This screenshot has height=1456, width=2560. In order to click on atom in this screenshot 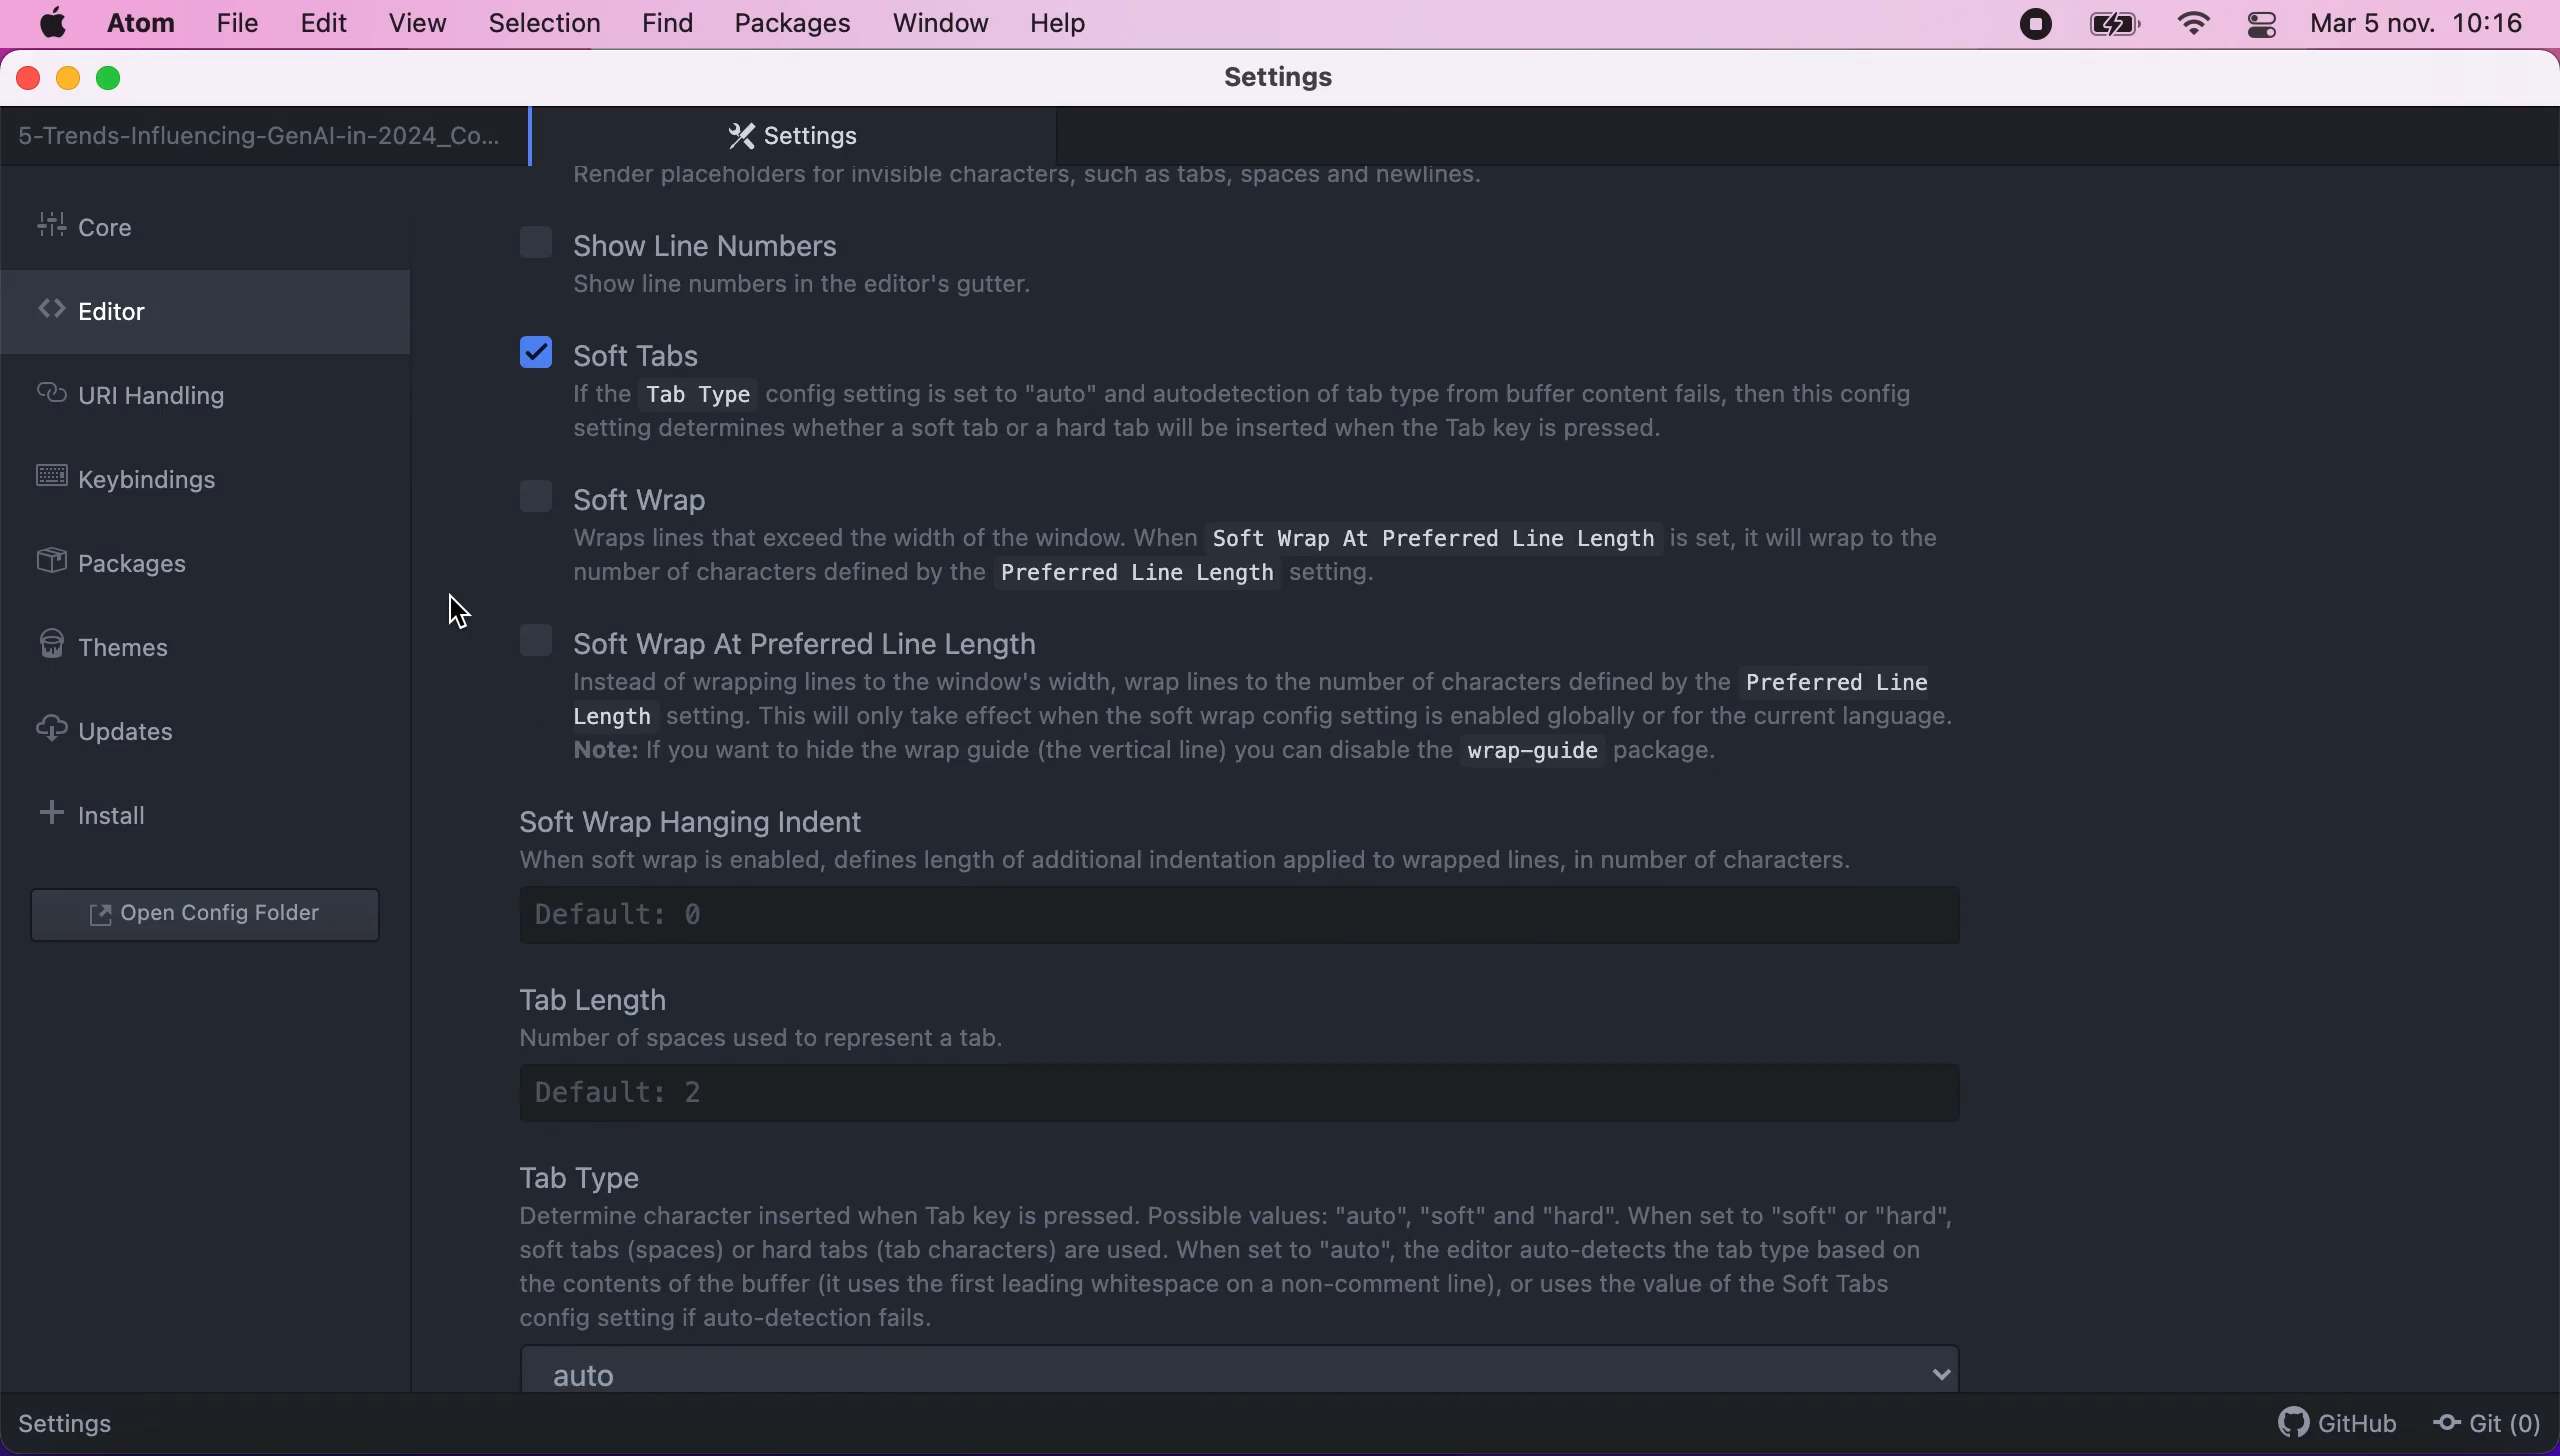, I will do `click(139, 23)`.